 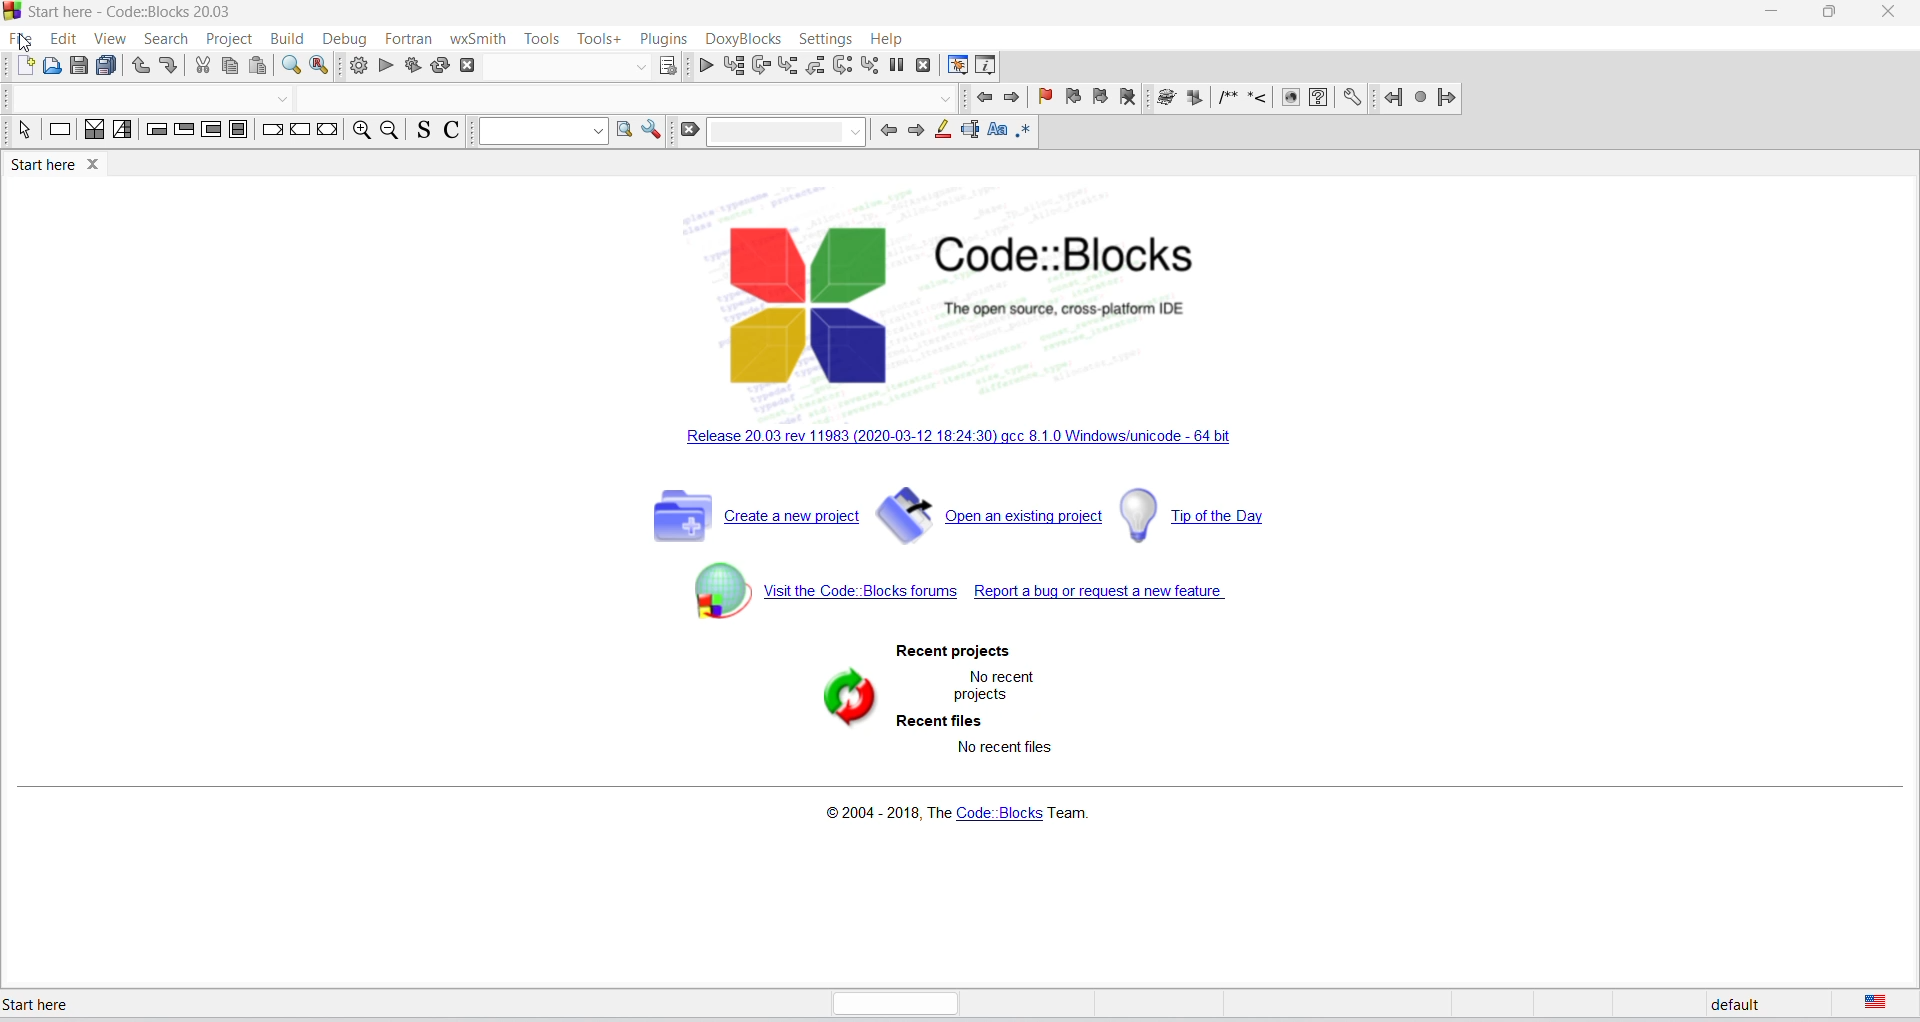 What do you see at coordinates (946, 651) in the screenshot?
I see `recent project` at bounding box center [946, 651].